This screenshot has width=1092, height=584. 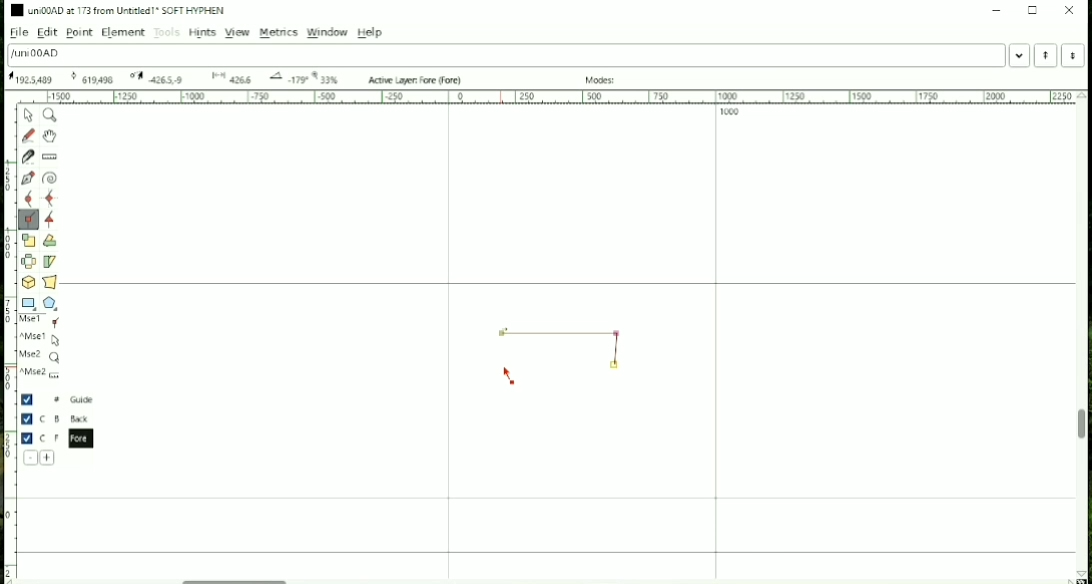 I want to click on Cursor, so click(x=511, y=378).